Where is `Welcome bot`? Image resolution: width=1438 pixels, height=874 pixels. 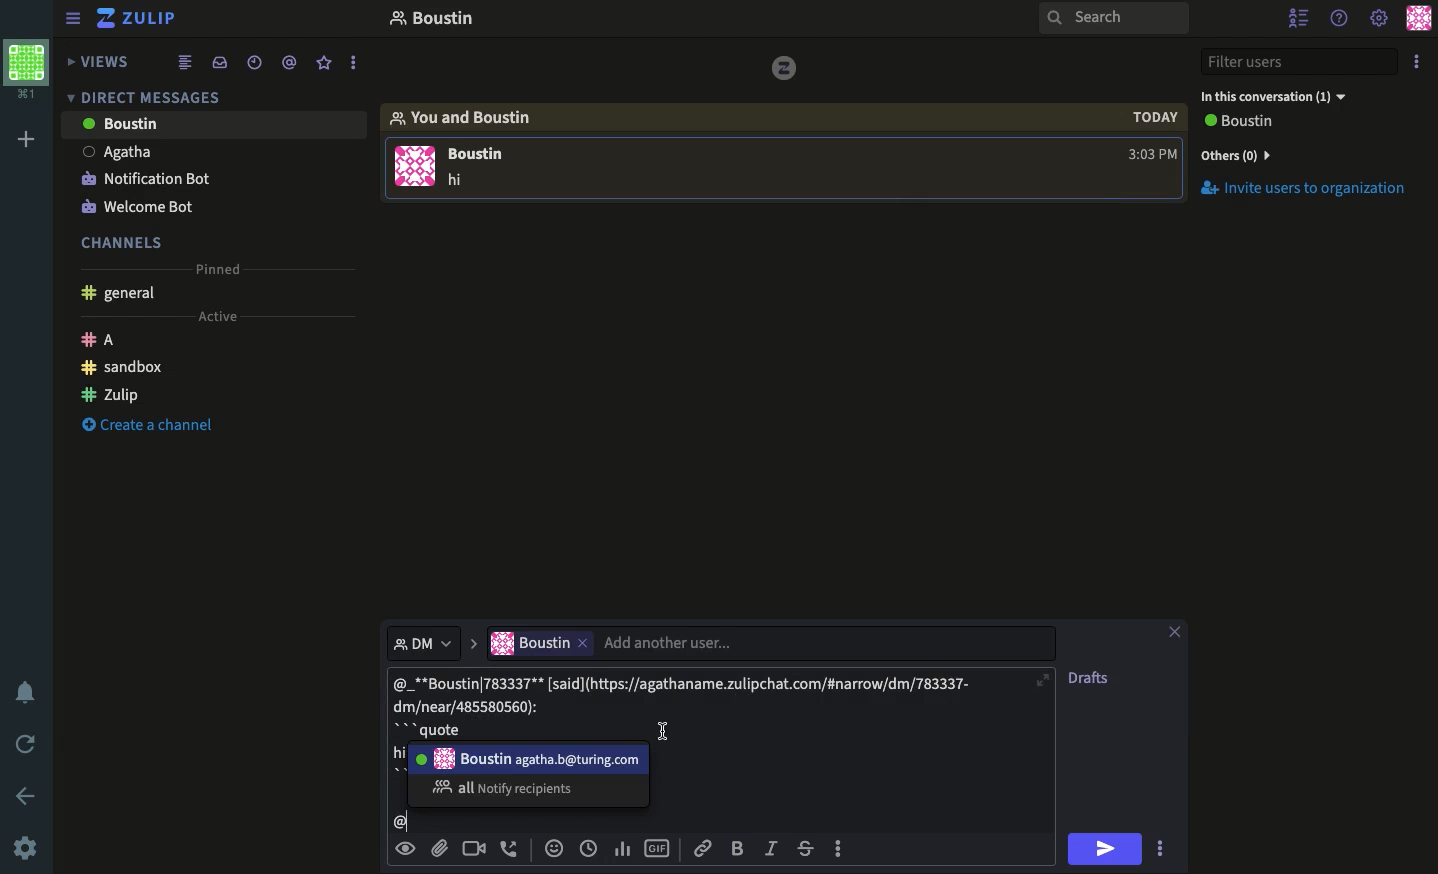 Welcome bot is located at coordinates (143, 202).